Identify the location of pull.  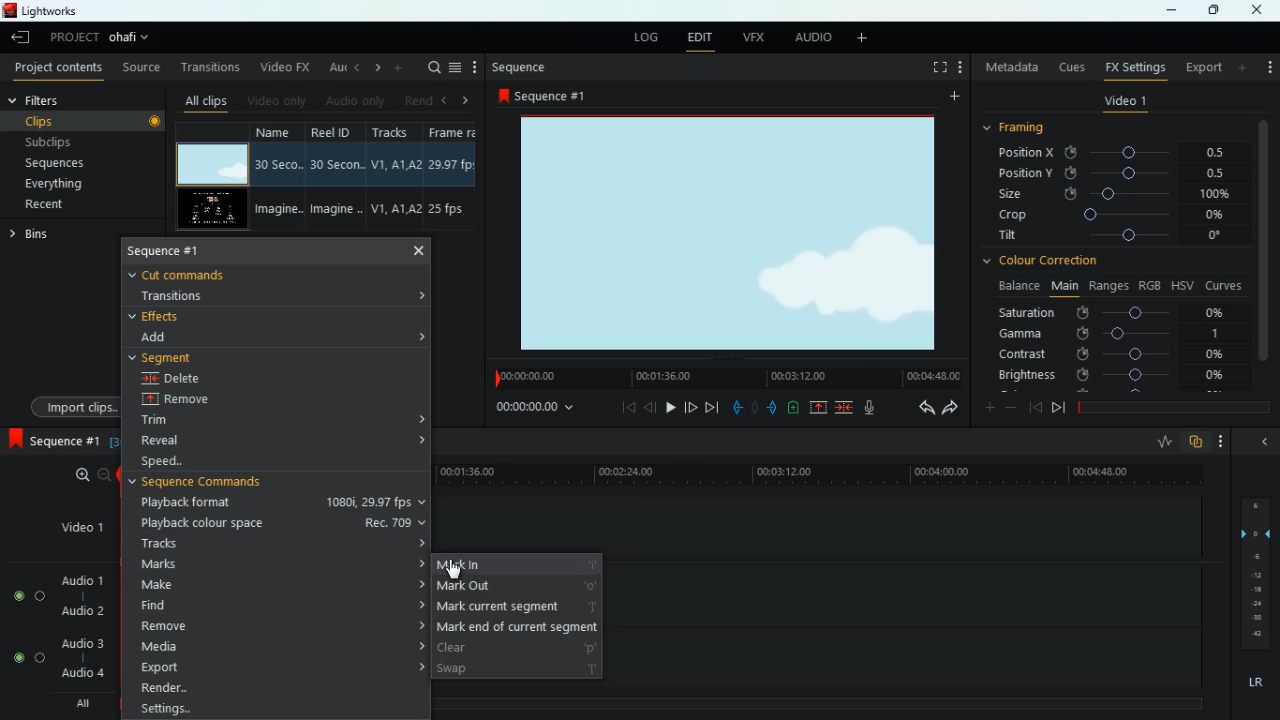
(736, 408).